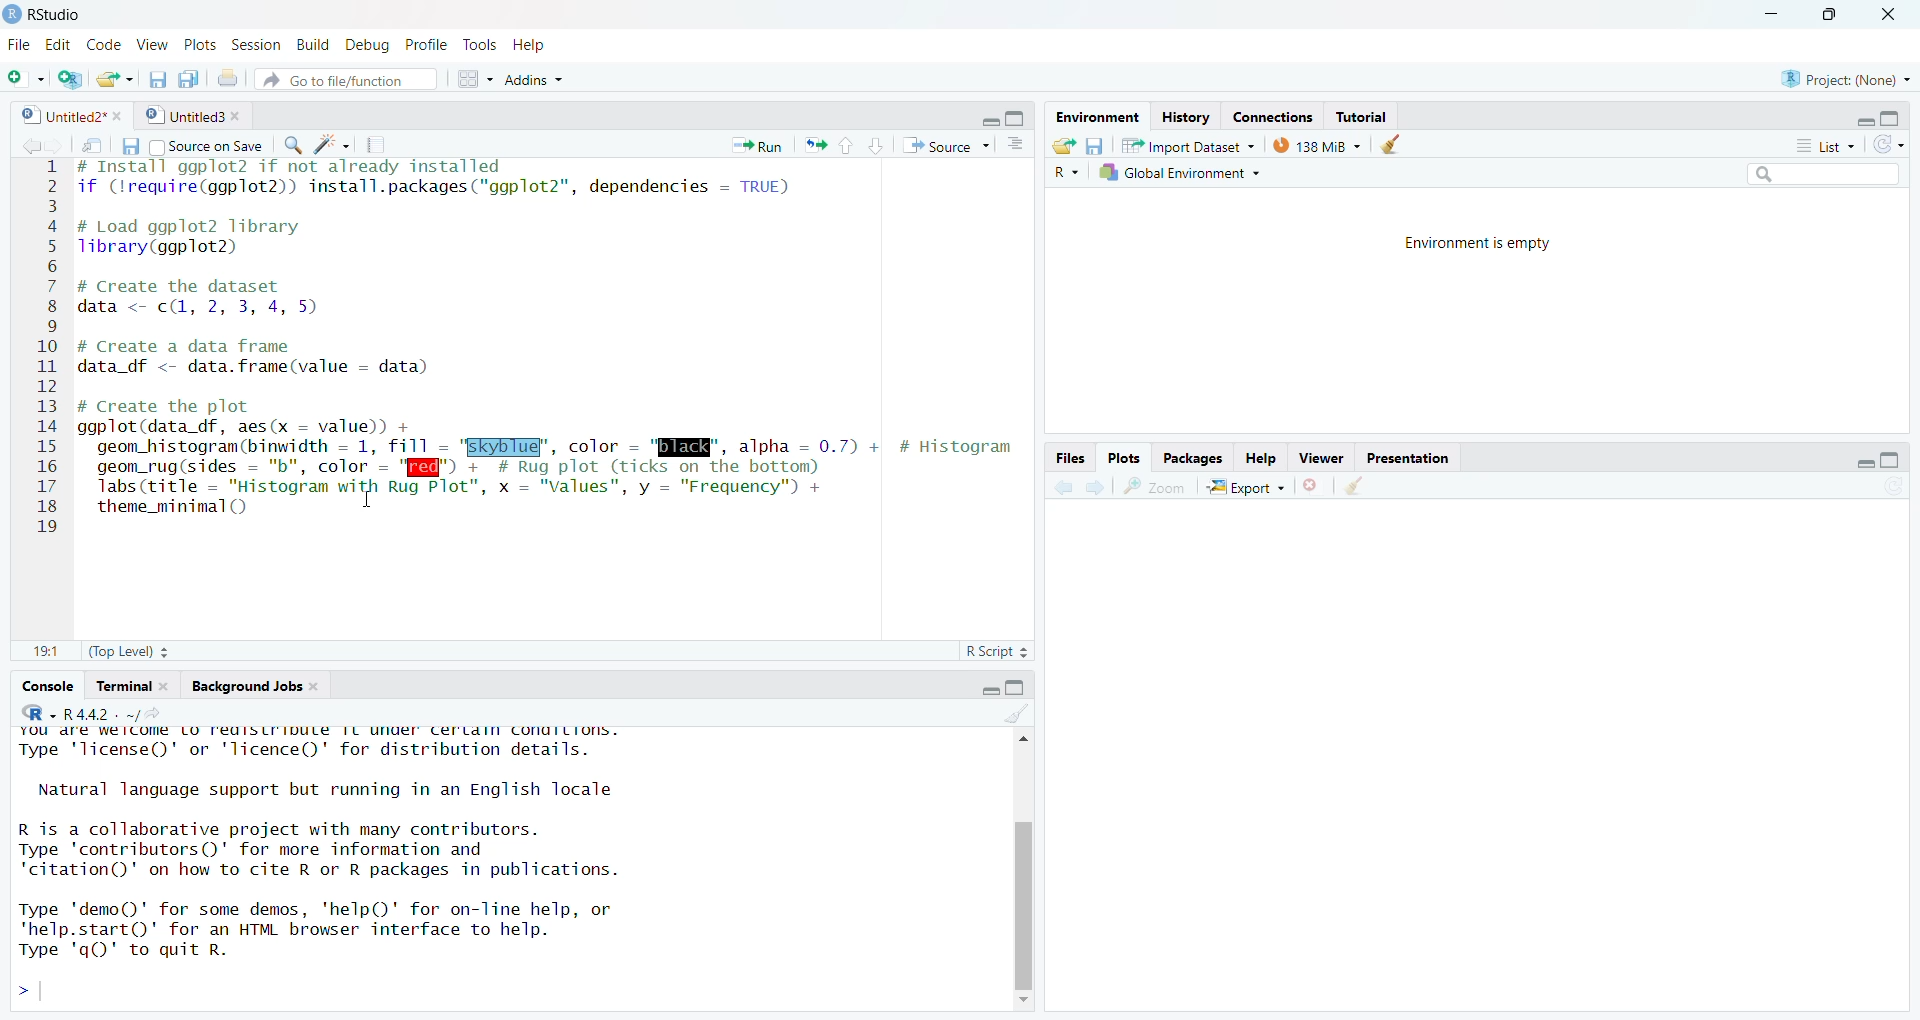 This screenshot has width=1920, height=1020. I want to click on forward/backward, so click(36, 147).